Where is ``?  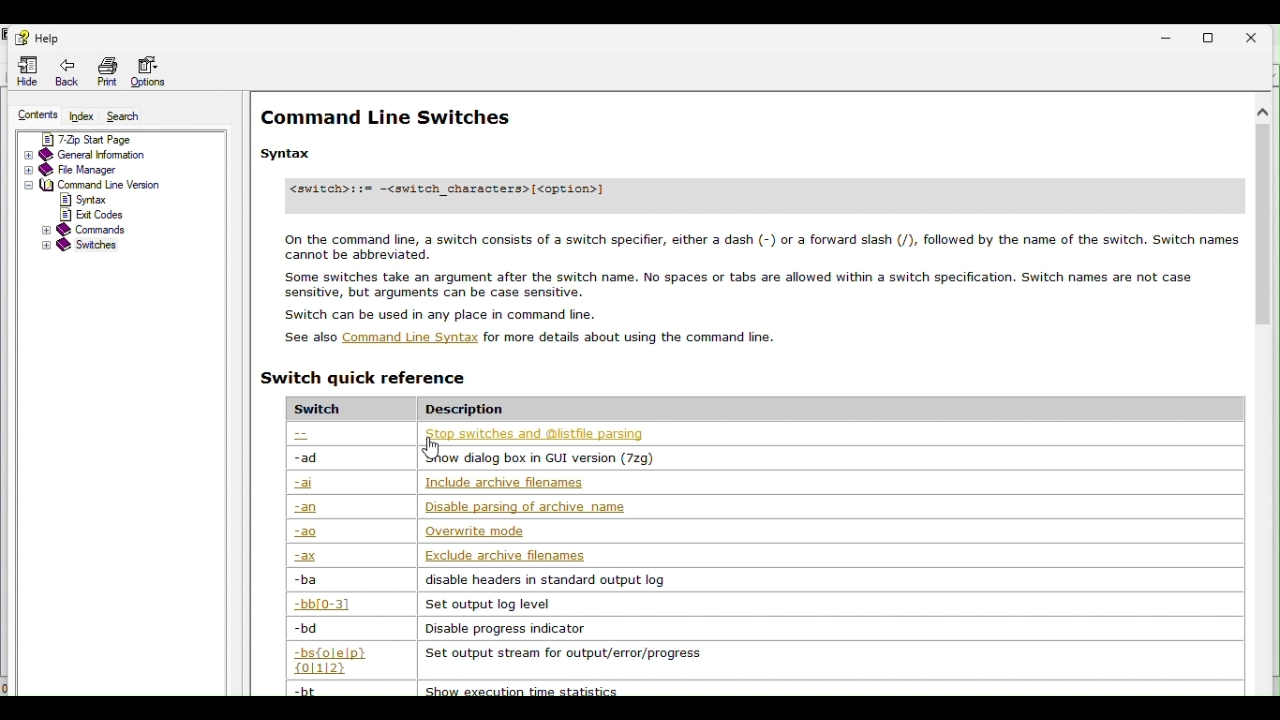  is located at coordinates (409, 338).